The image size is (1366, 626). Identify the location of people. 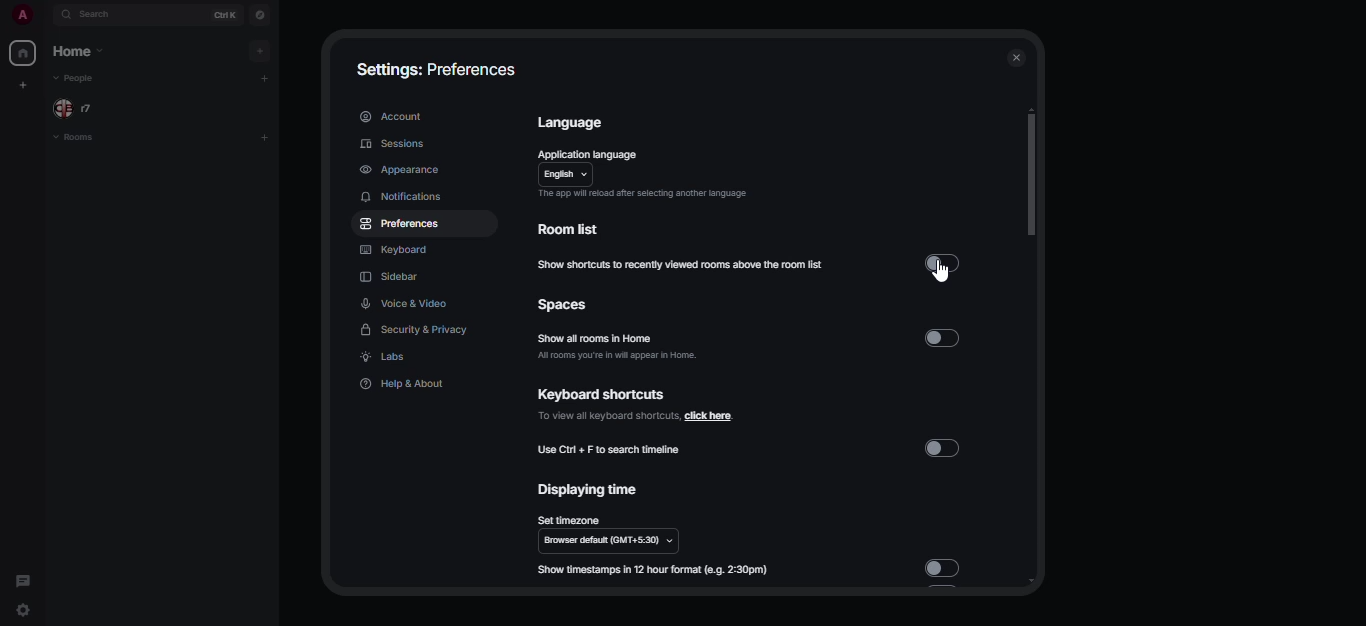
(76, 79).